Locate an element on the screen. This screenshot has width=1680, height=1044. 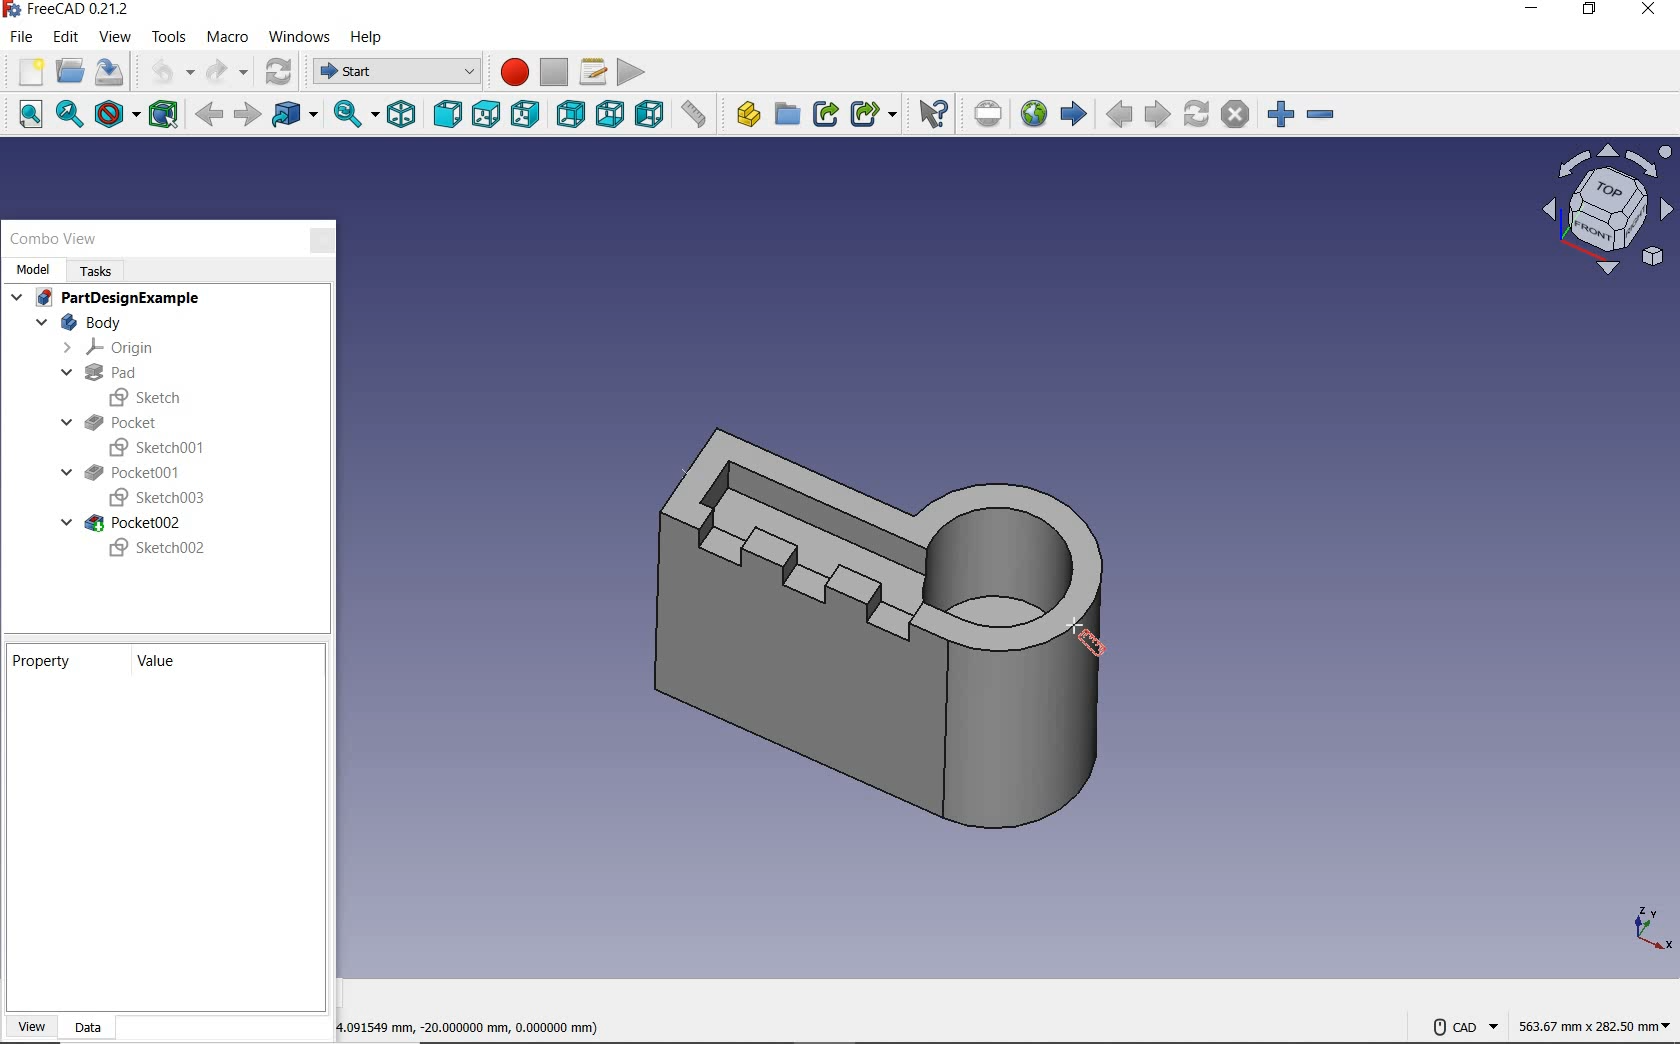
minimize is located at coordinates (1530, 11).